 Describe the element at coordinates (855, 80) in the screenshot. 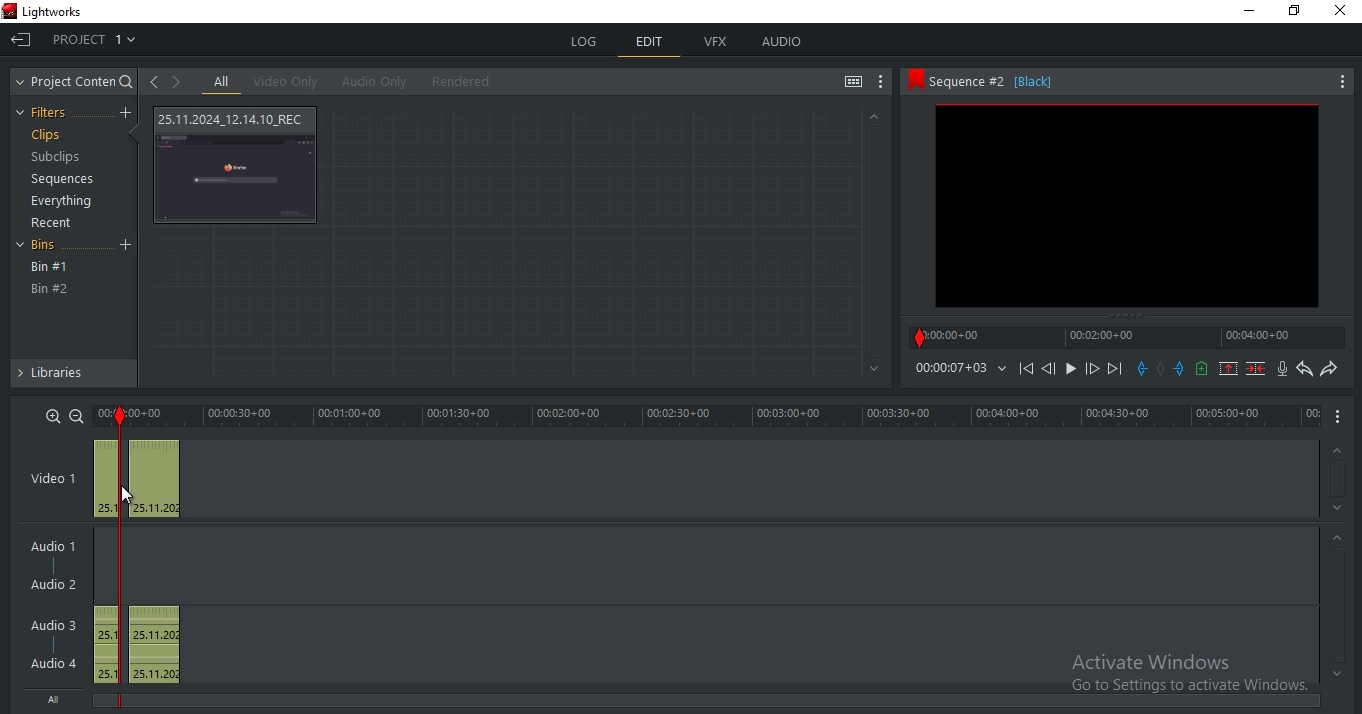

I see `` at that location.